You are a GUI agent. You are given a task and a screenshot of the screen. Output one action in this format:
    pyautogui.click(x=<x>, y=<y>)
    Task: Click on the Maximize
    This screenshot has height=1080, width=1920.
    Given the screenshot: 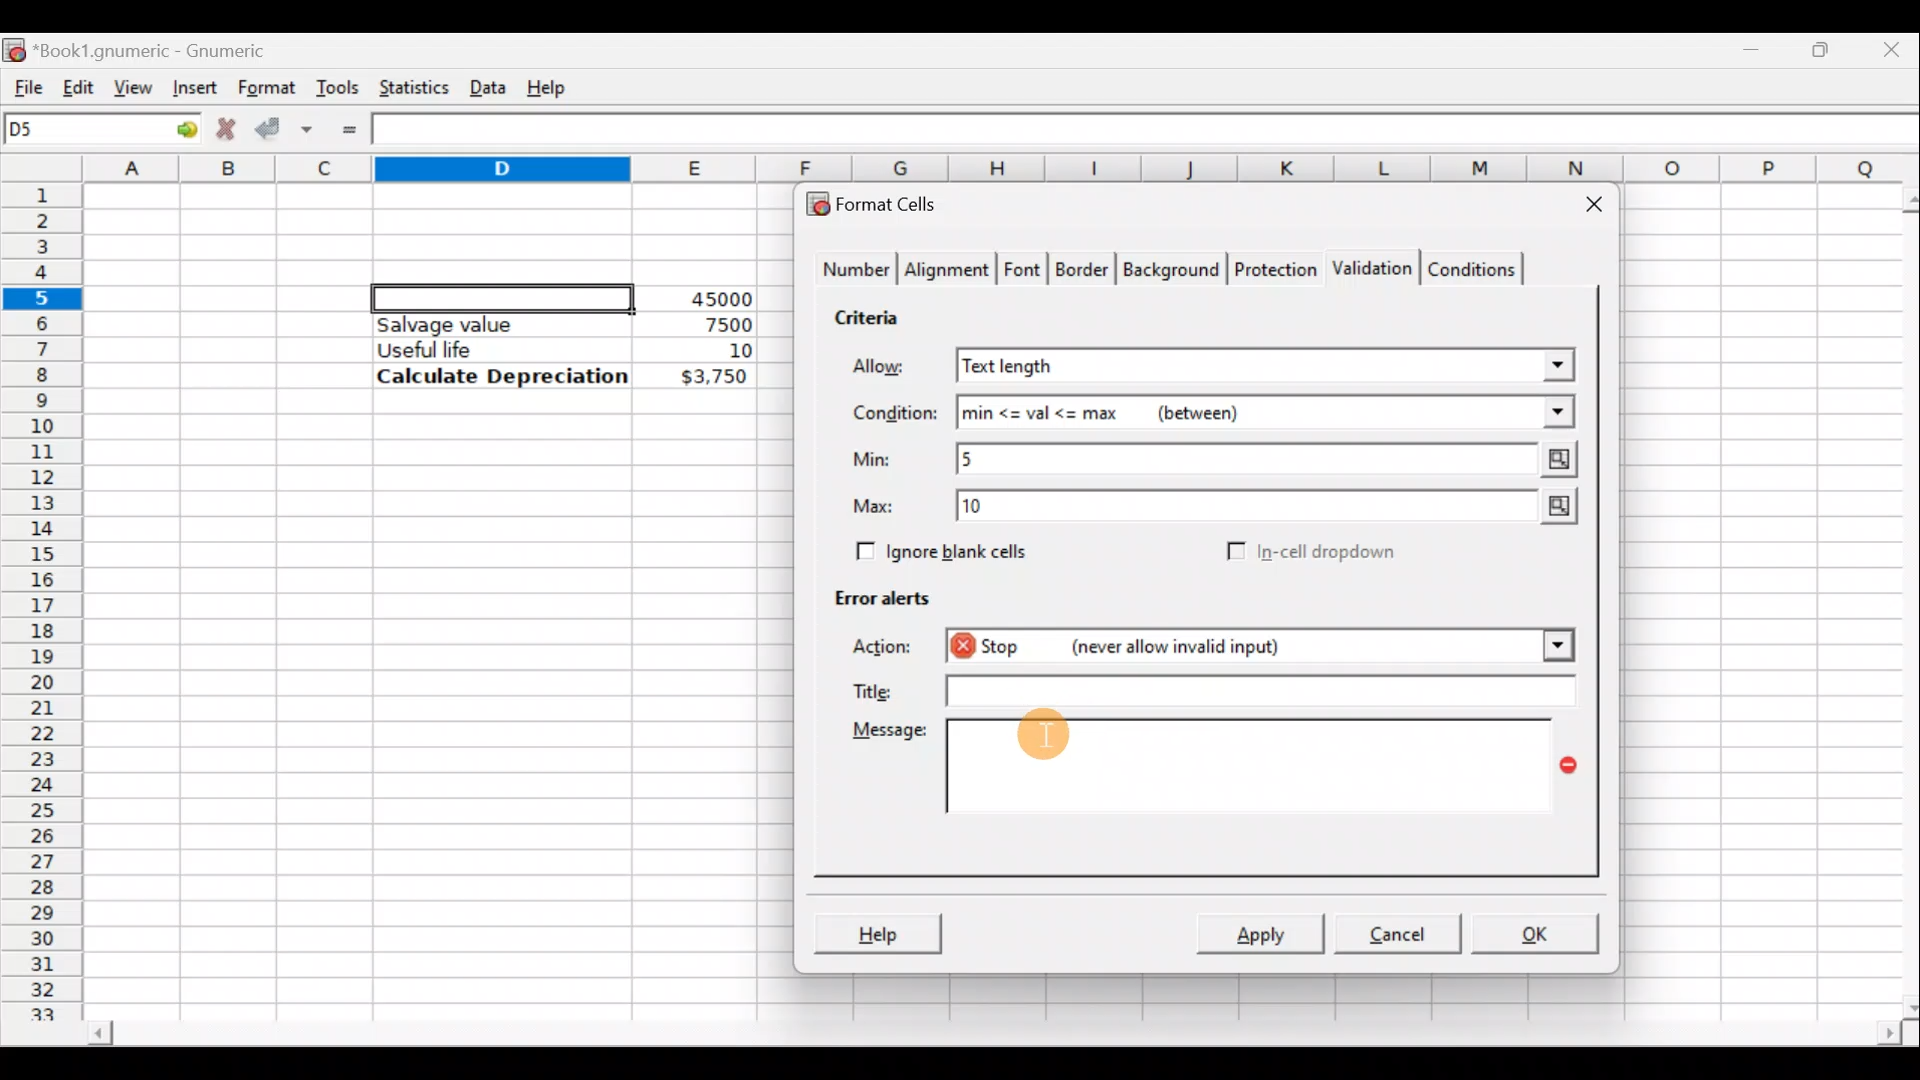 What is the action you would take?
    pyautogui.click(x=1825, y=46)
    